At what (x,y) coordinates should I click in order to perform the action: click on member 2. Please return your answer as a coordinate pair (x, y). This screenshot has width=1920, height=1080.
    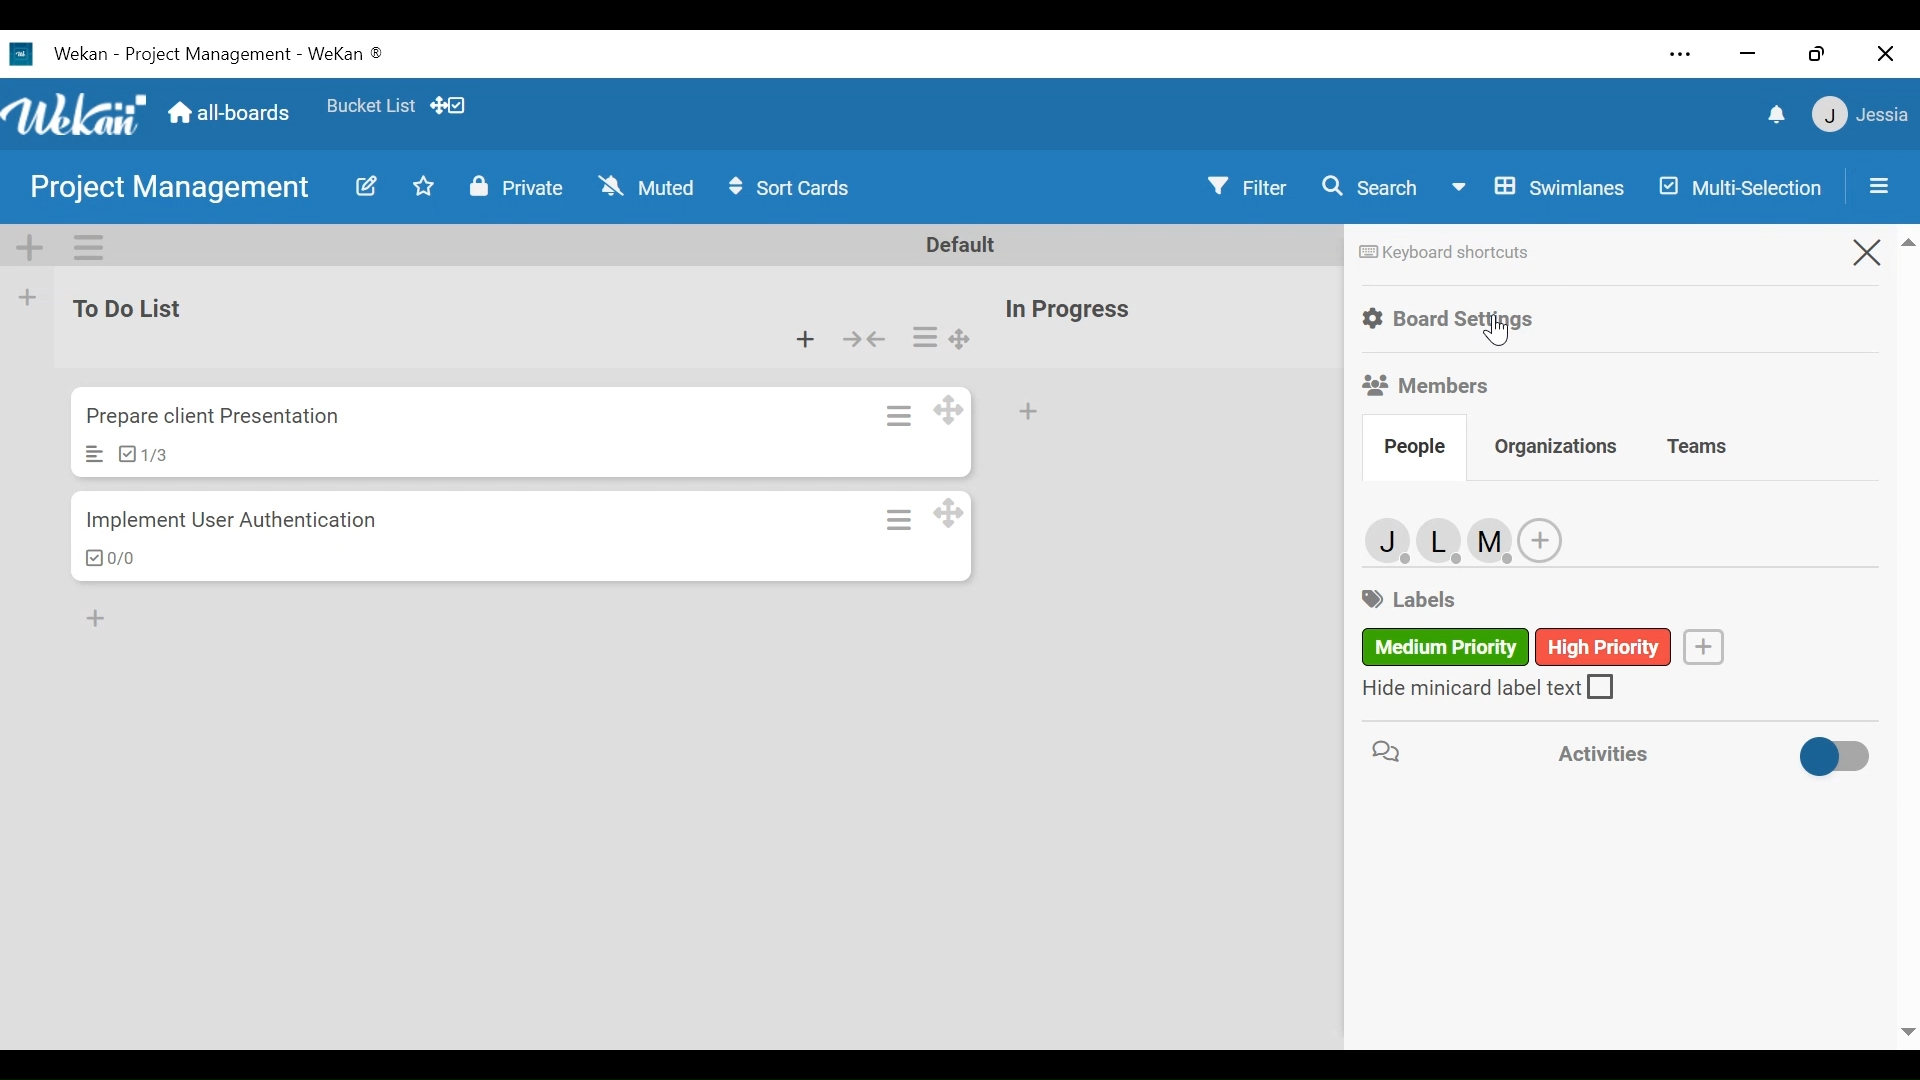
    Looking at the image, I should click on (1439, 543).